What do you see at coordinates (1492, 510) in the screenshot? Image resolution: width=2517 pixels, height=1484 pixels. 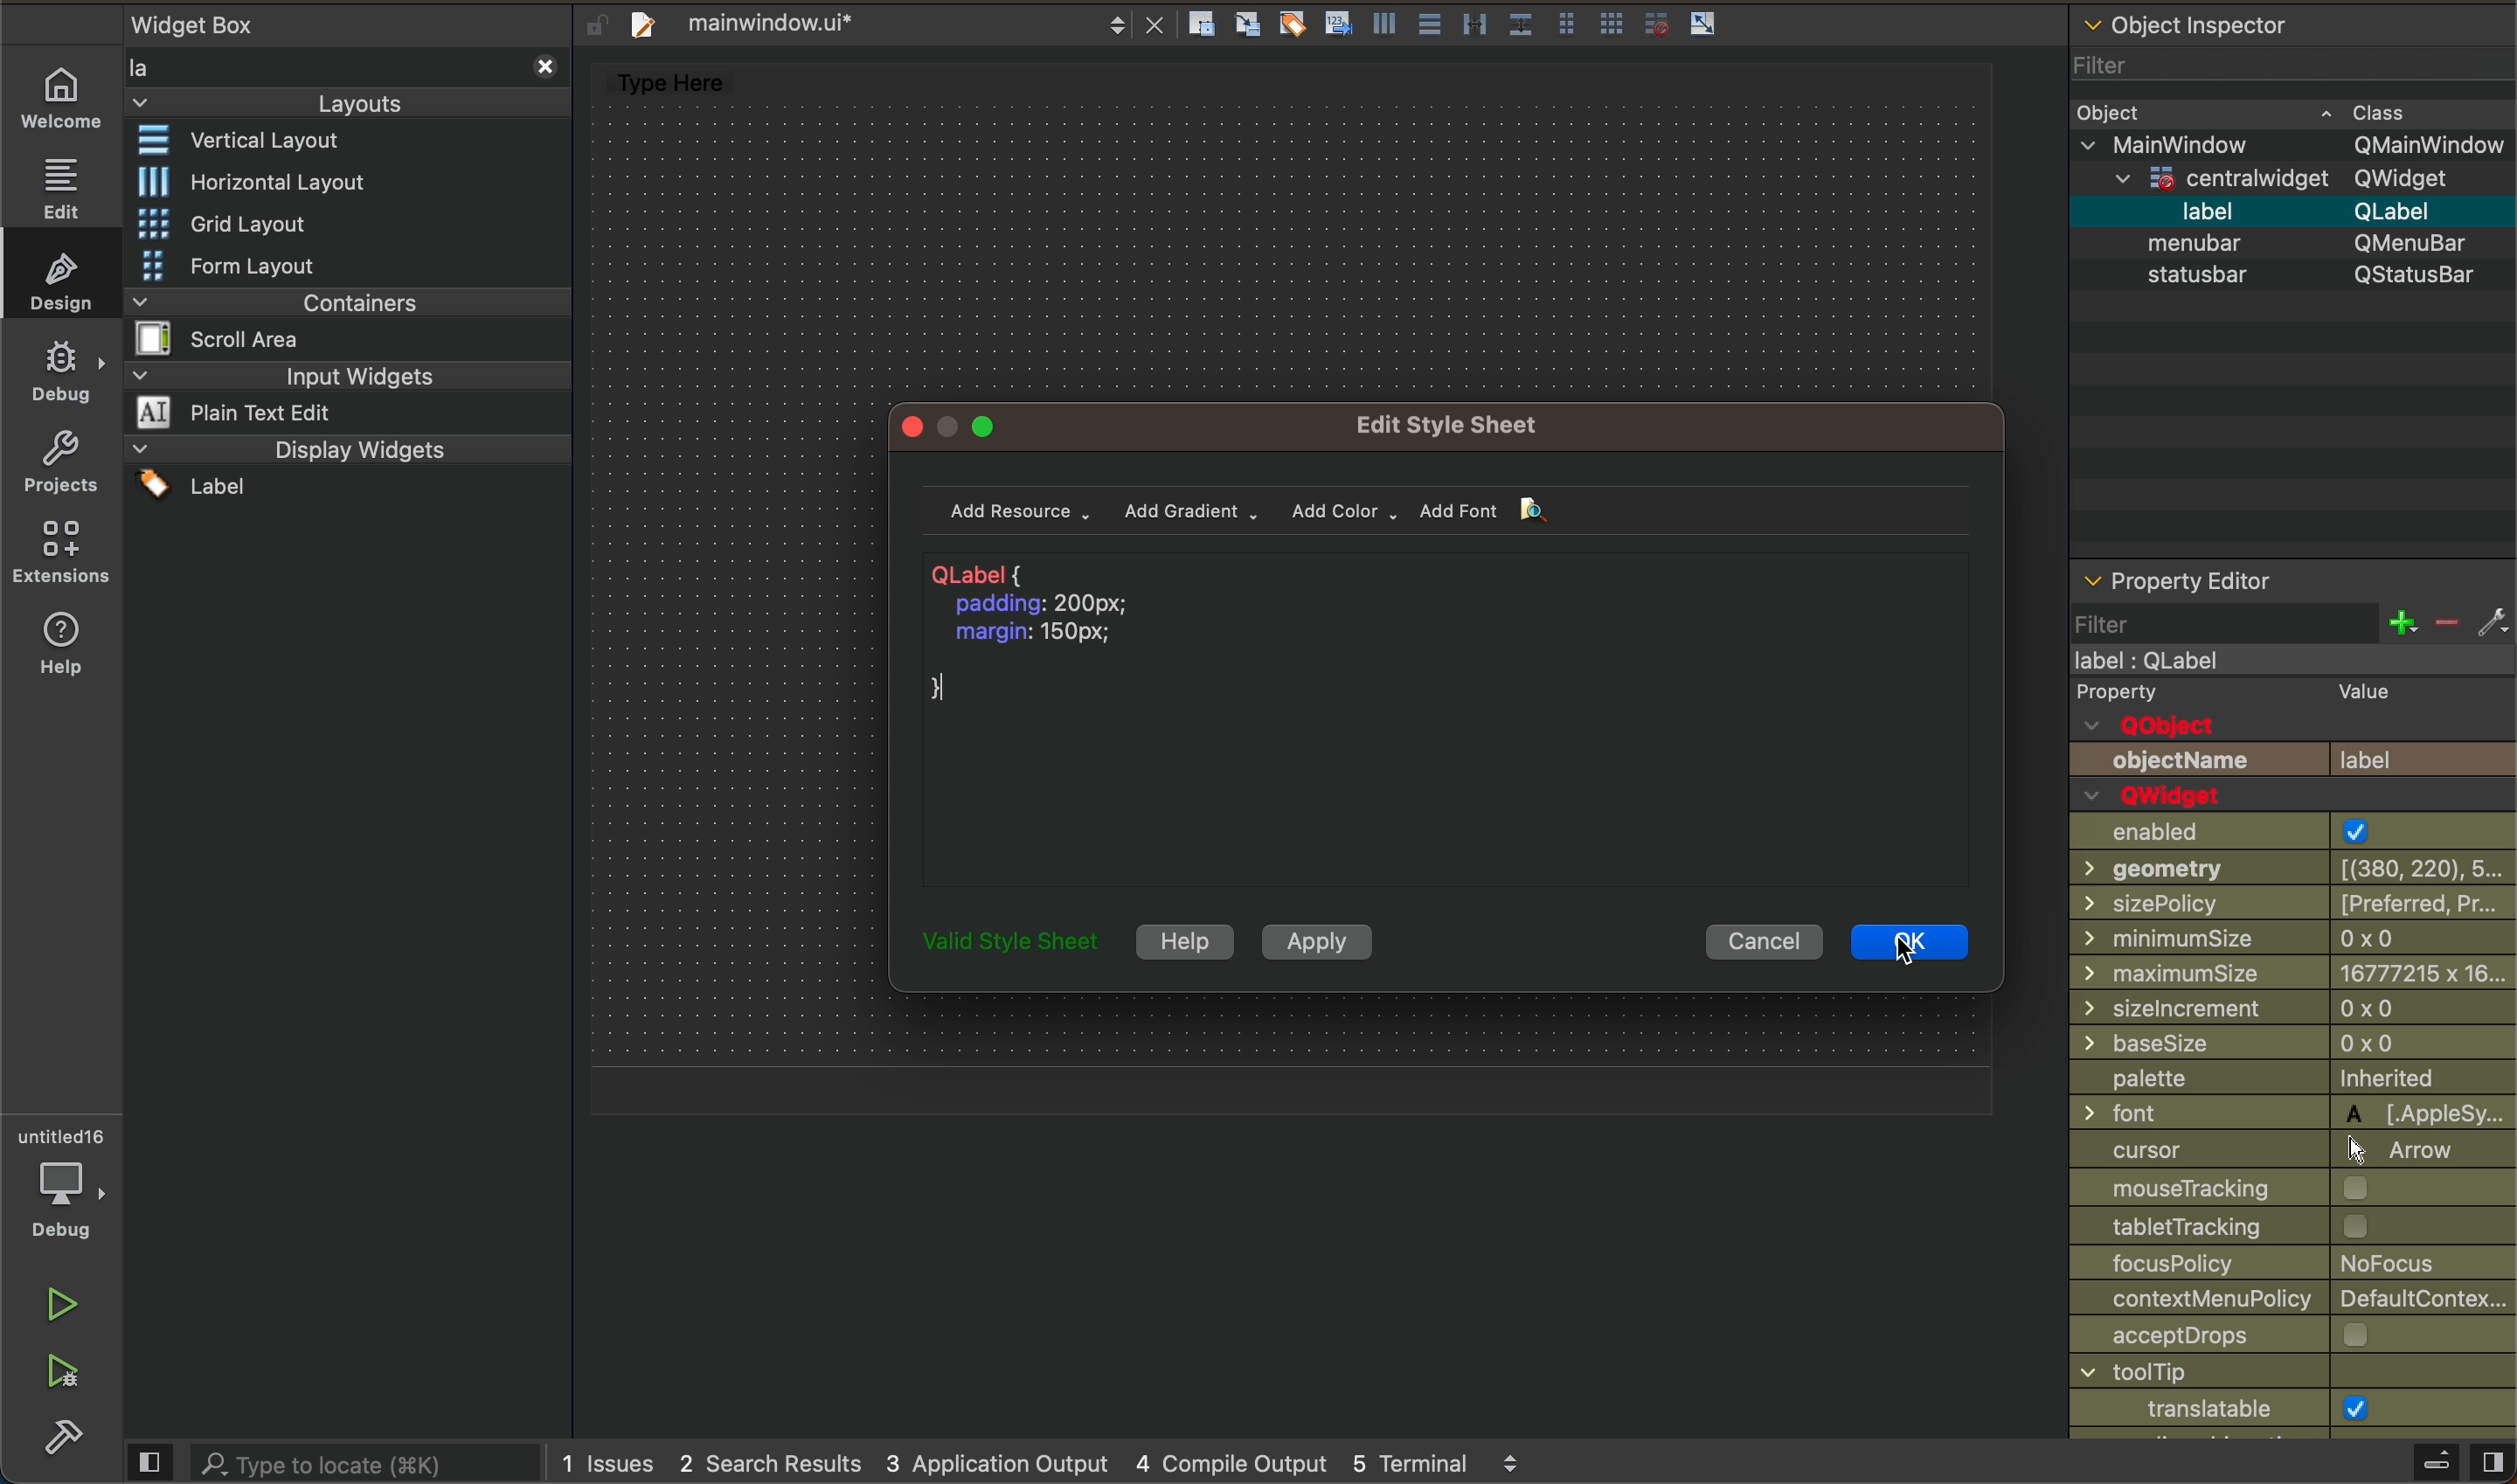 I see `add font` at bounding box center [1492, 510].